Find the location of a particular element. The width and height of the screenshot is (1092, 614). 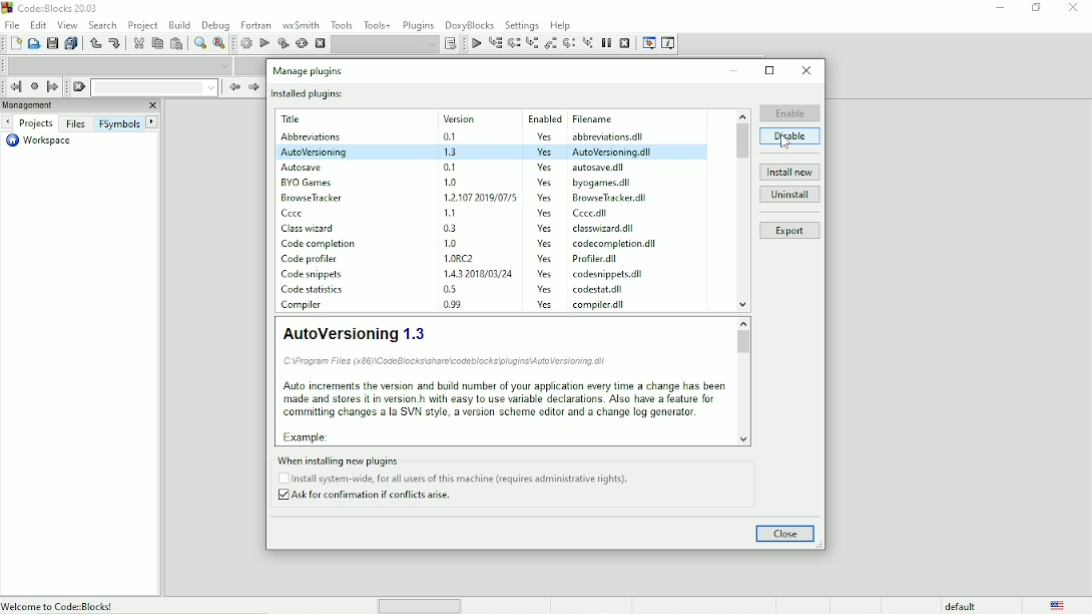

FSymbols is located at coordinates (119, 123).